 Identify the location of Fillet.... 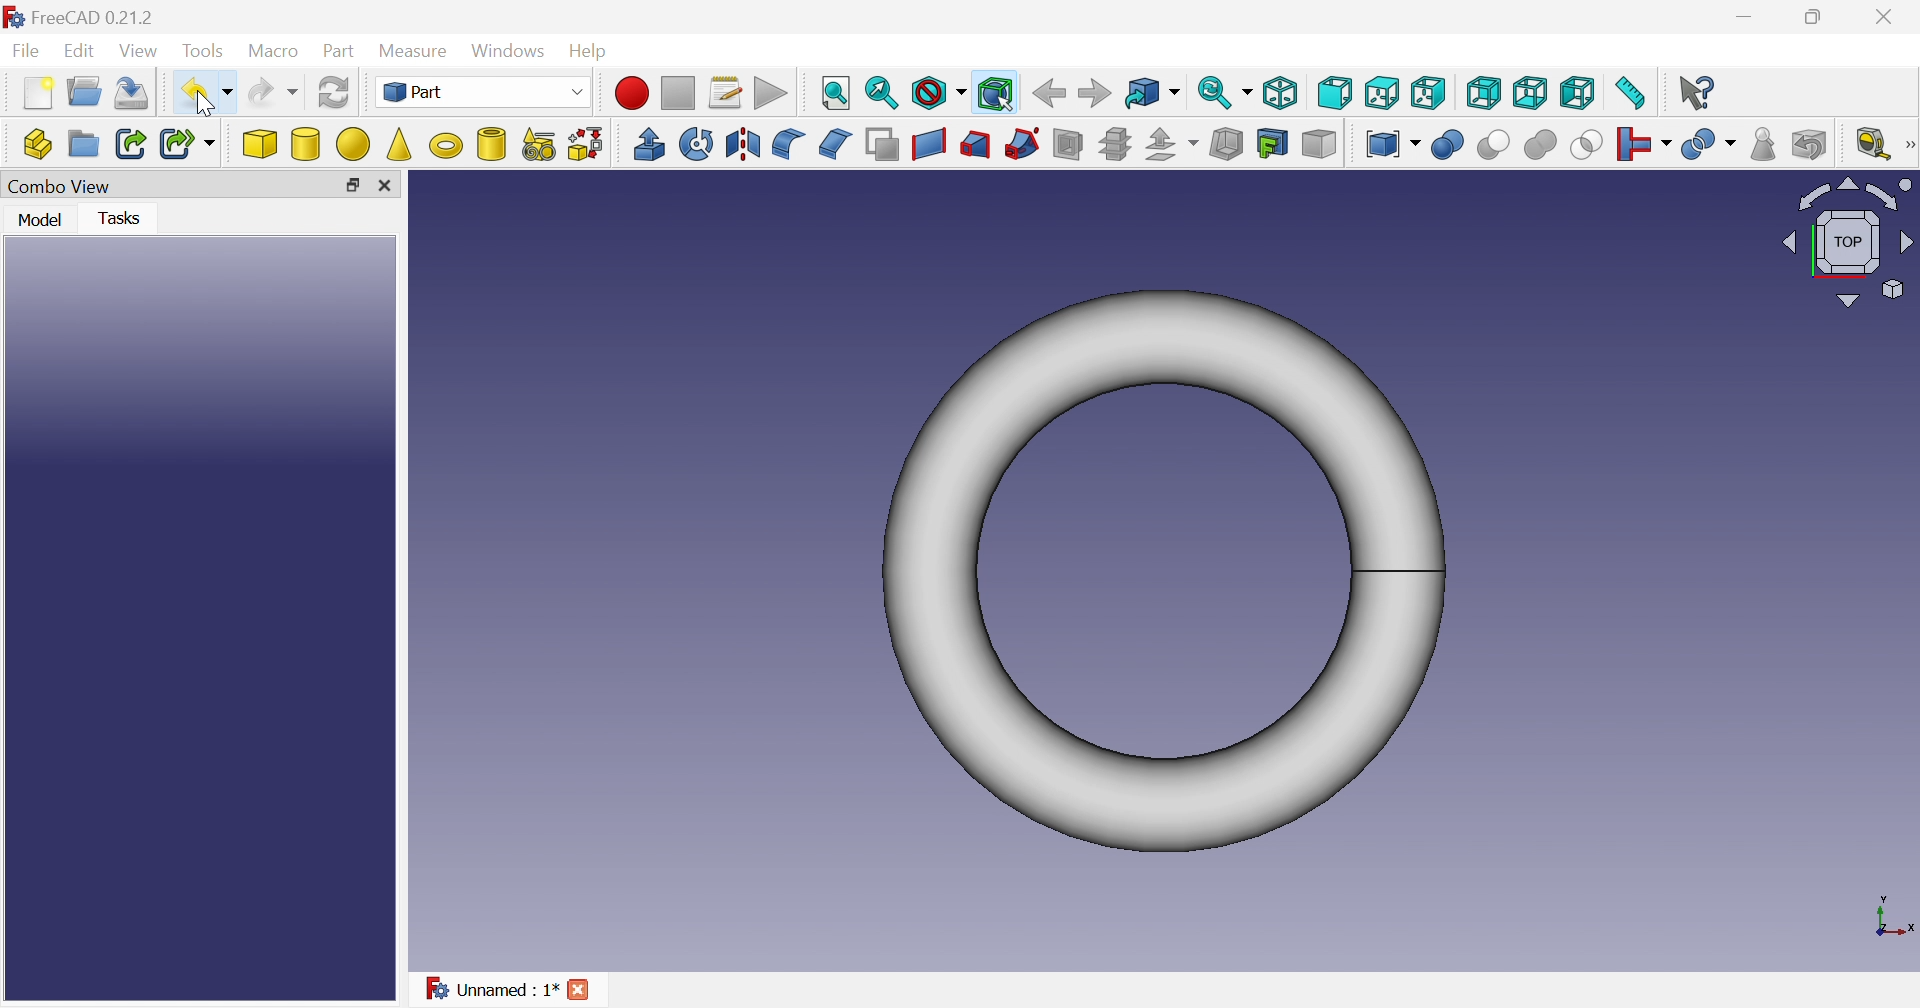
(789, 145).